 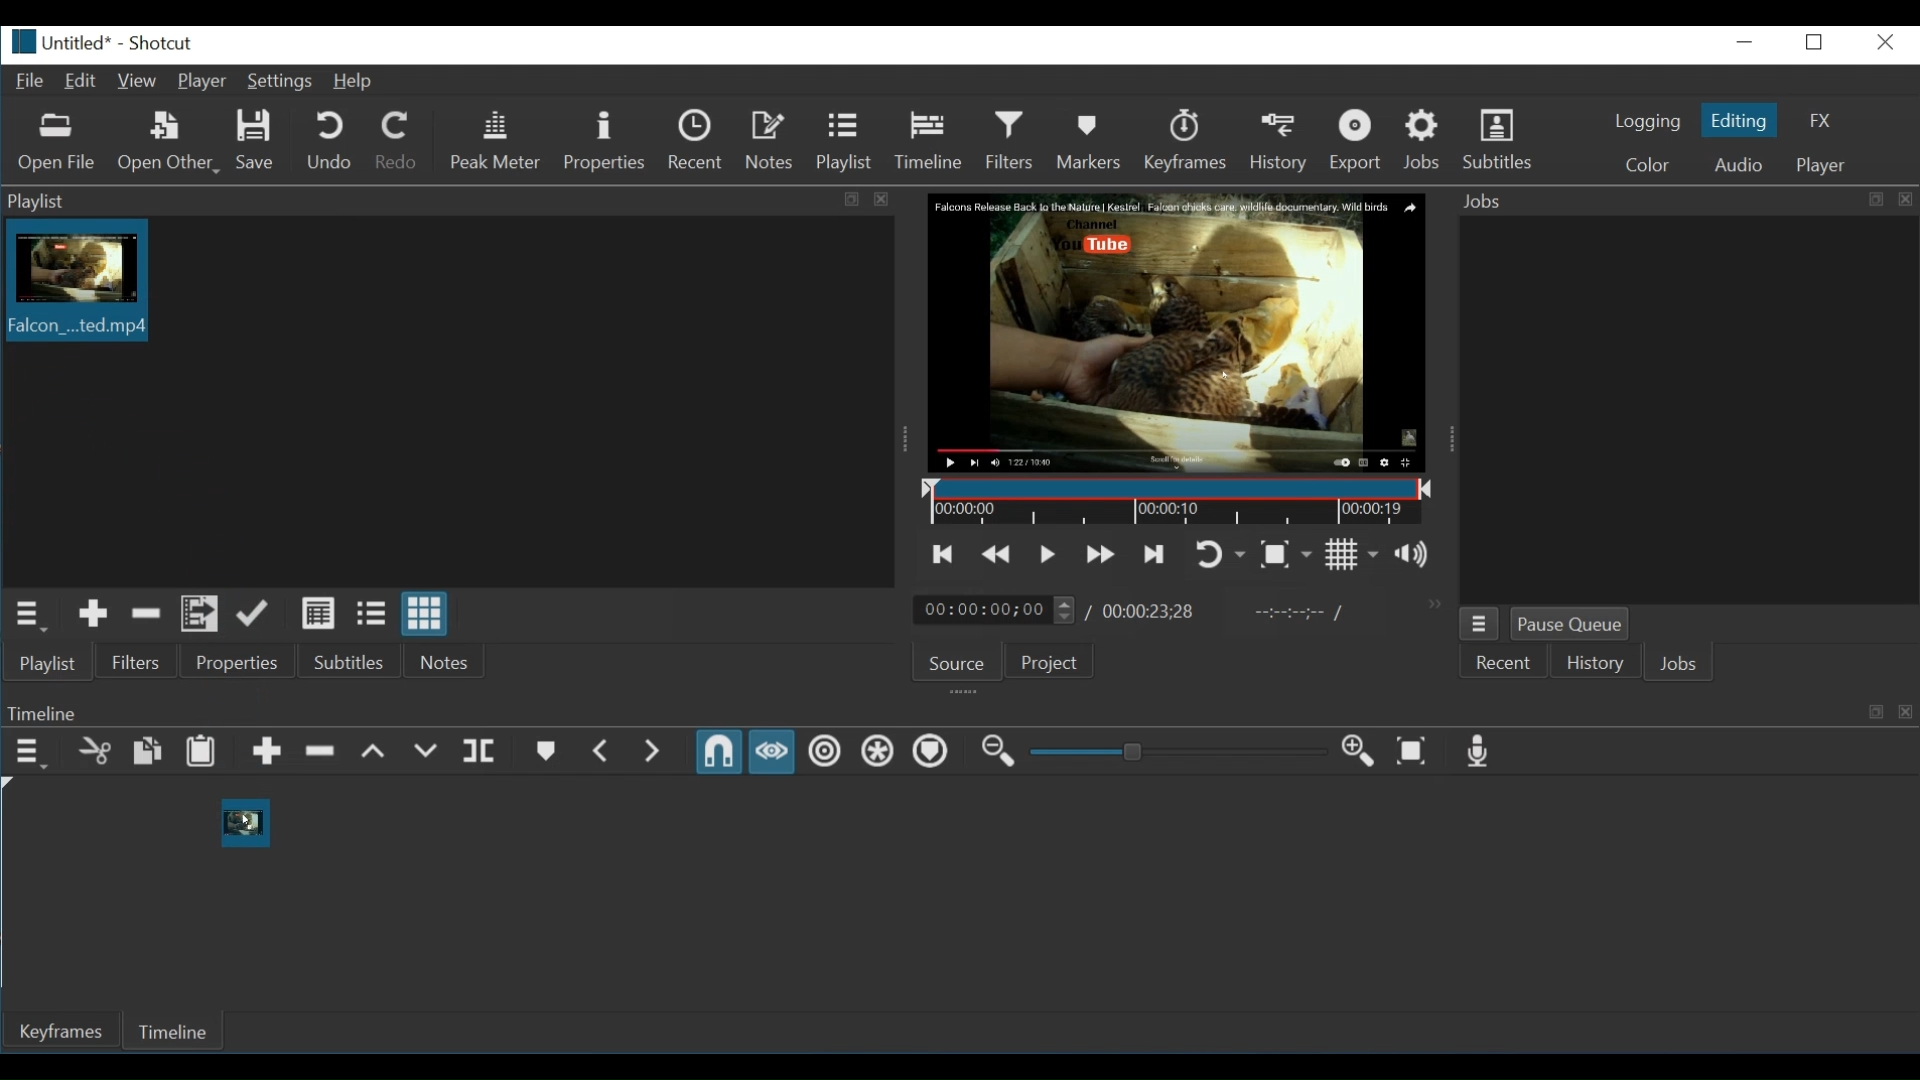 What do you see at coordinates (499, 140) in the screenshot?
I see `Peak Meter` at bounding box center [499, 140].